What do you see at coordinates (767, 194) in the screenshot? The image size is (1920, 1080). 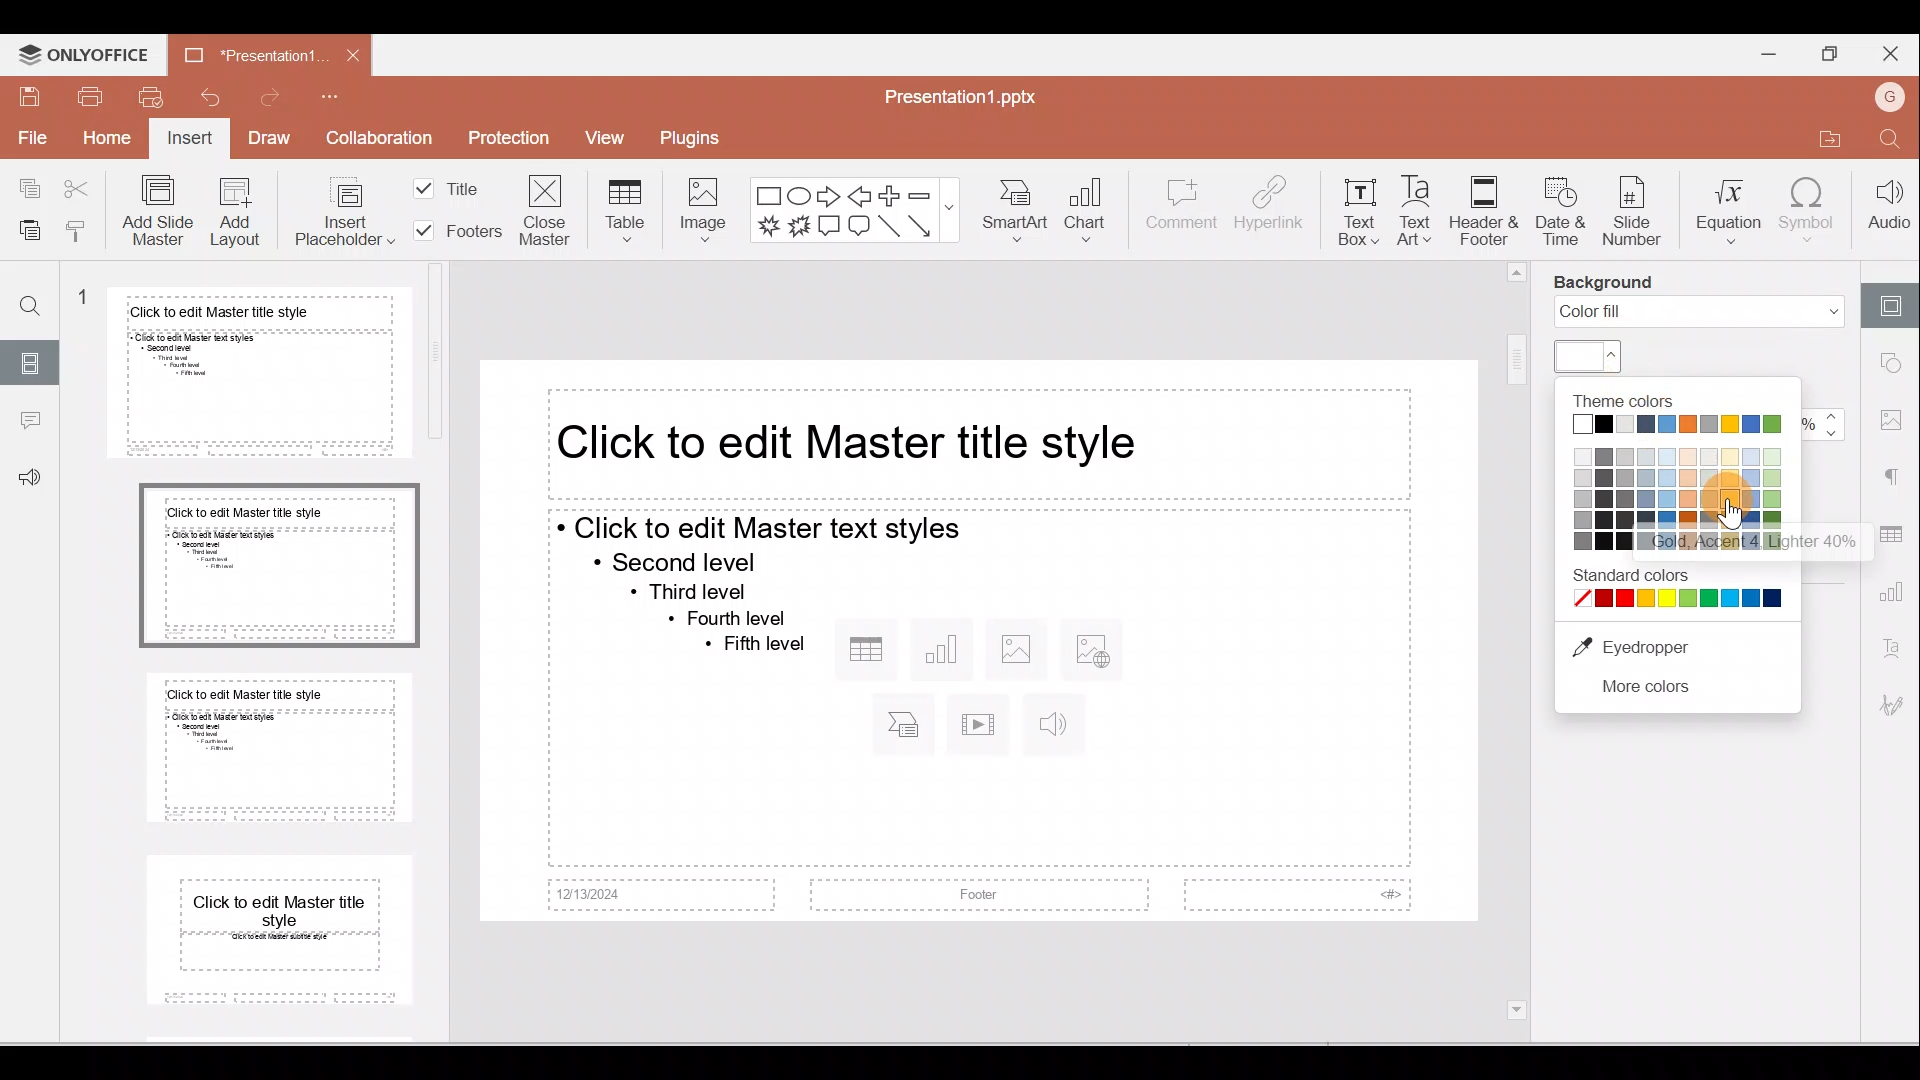 I see `Rectangle` at bounding box center [767, 194].